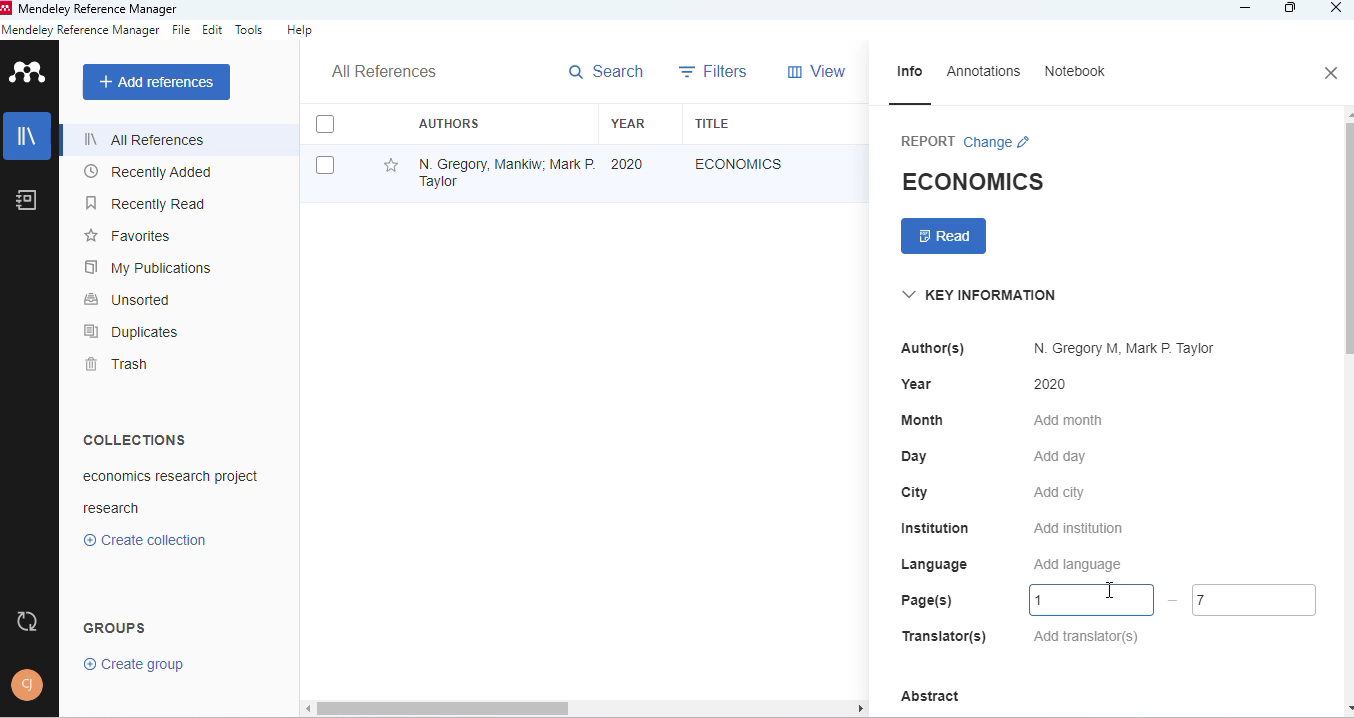 The height and width of the screenshot is (718, 1354). Describe the element at coordinates (1093, 600) in the screenshot. I see `1` at that location.